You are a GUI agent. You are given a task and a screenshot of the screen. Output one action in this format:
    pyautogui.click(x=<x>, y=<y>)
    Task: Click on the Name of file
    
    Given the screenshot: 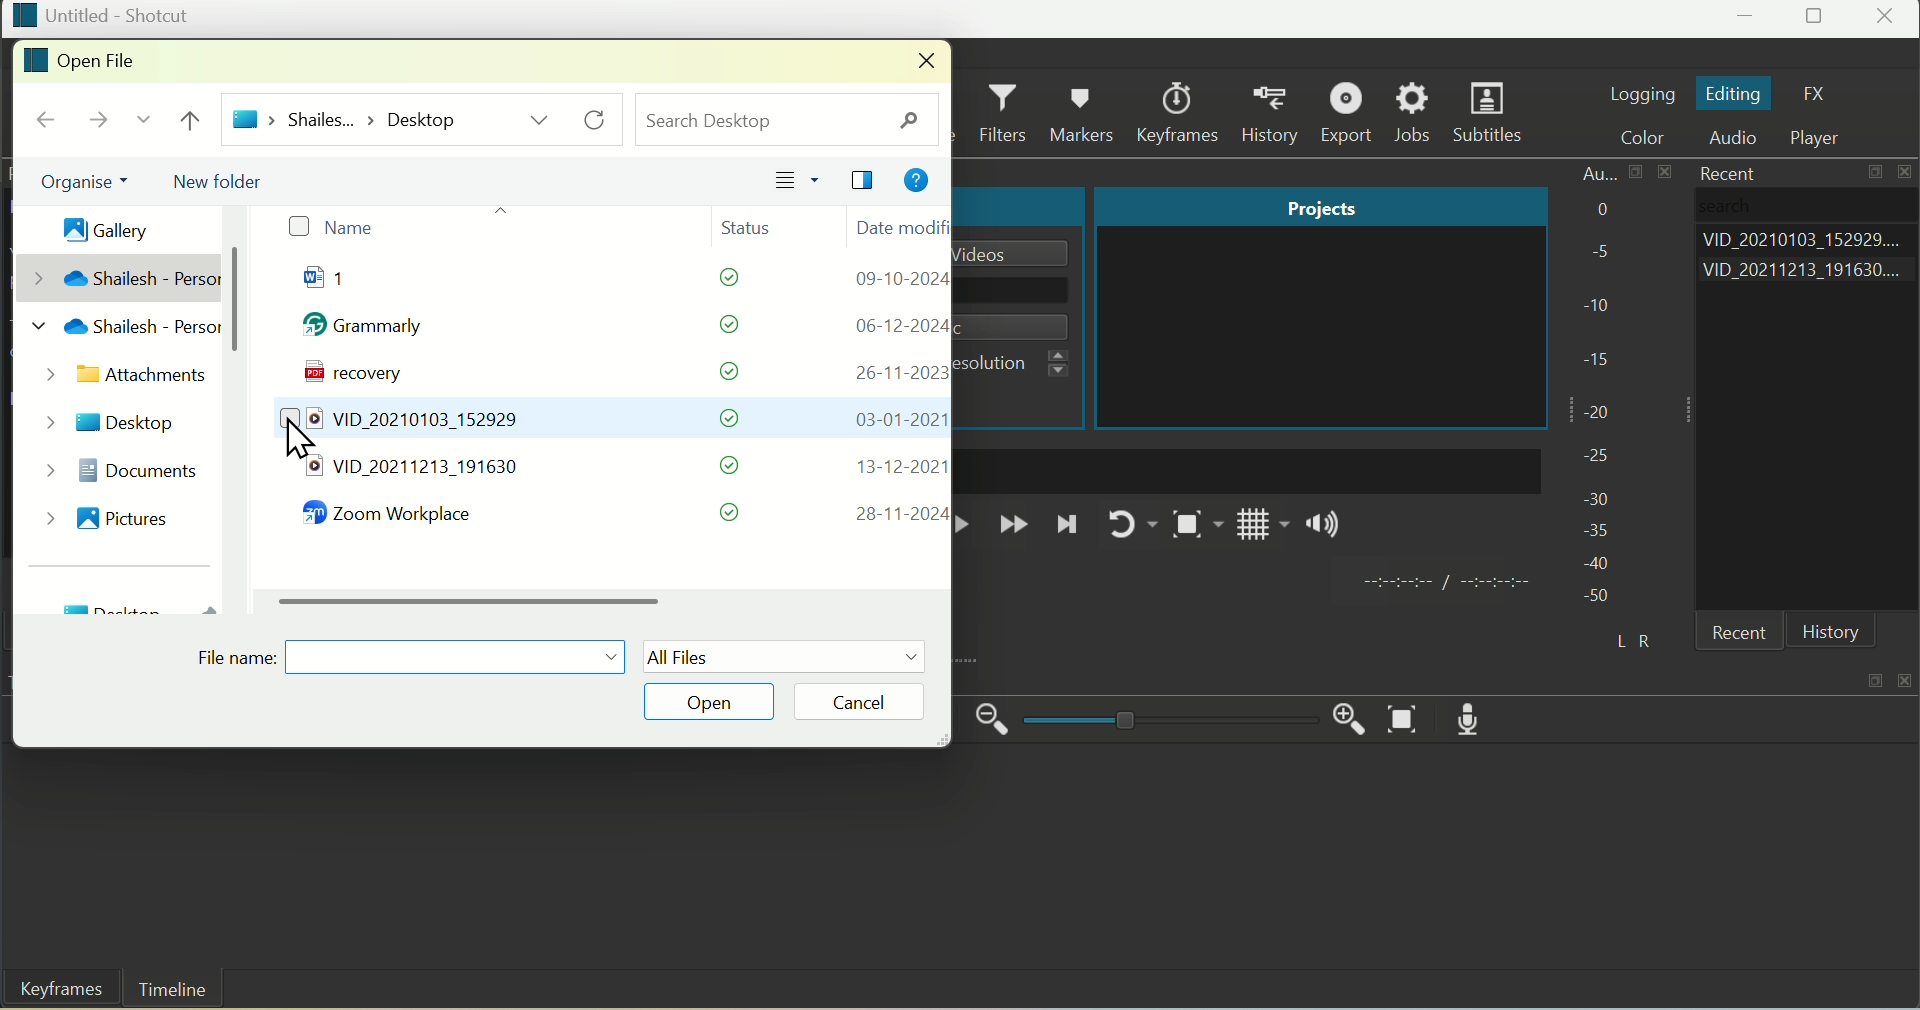 What is the action you would take?
    pyautogui.click(x=1019, y=253)
    